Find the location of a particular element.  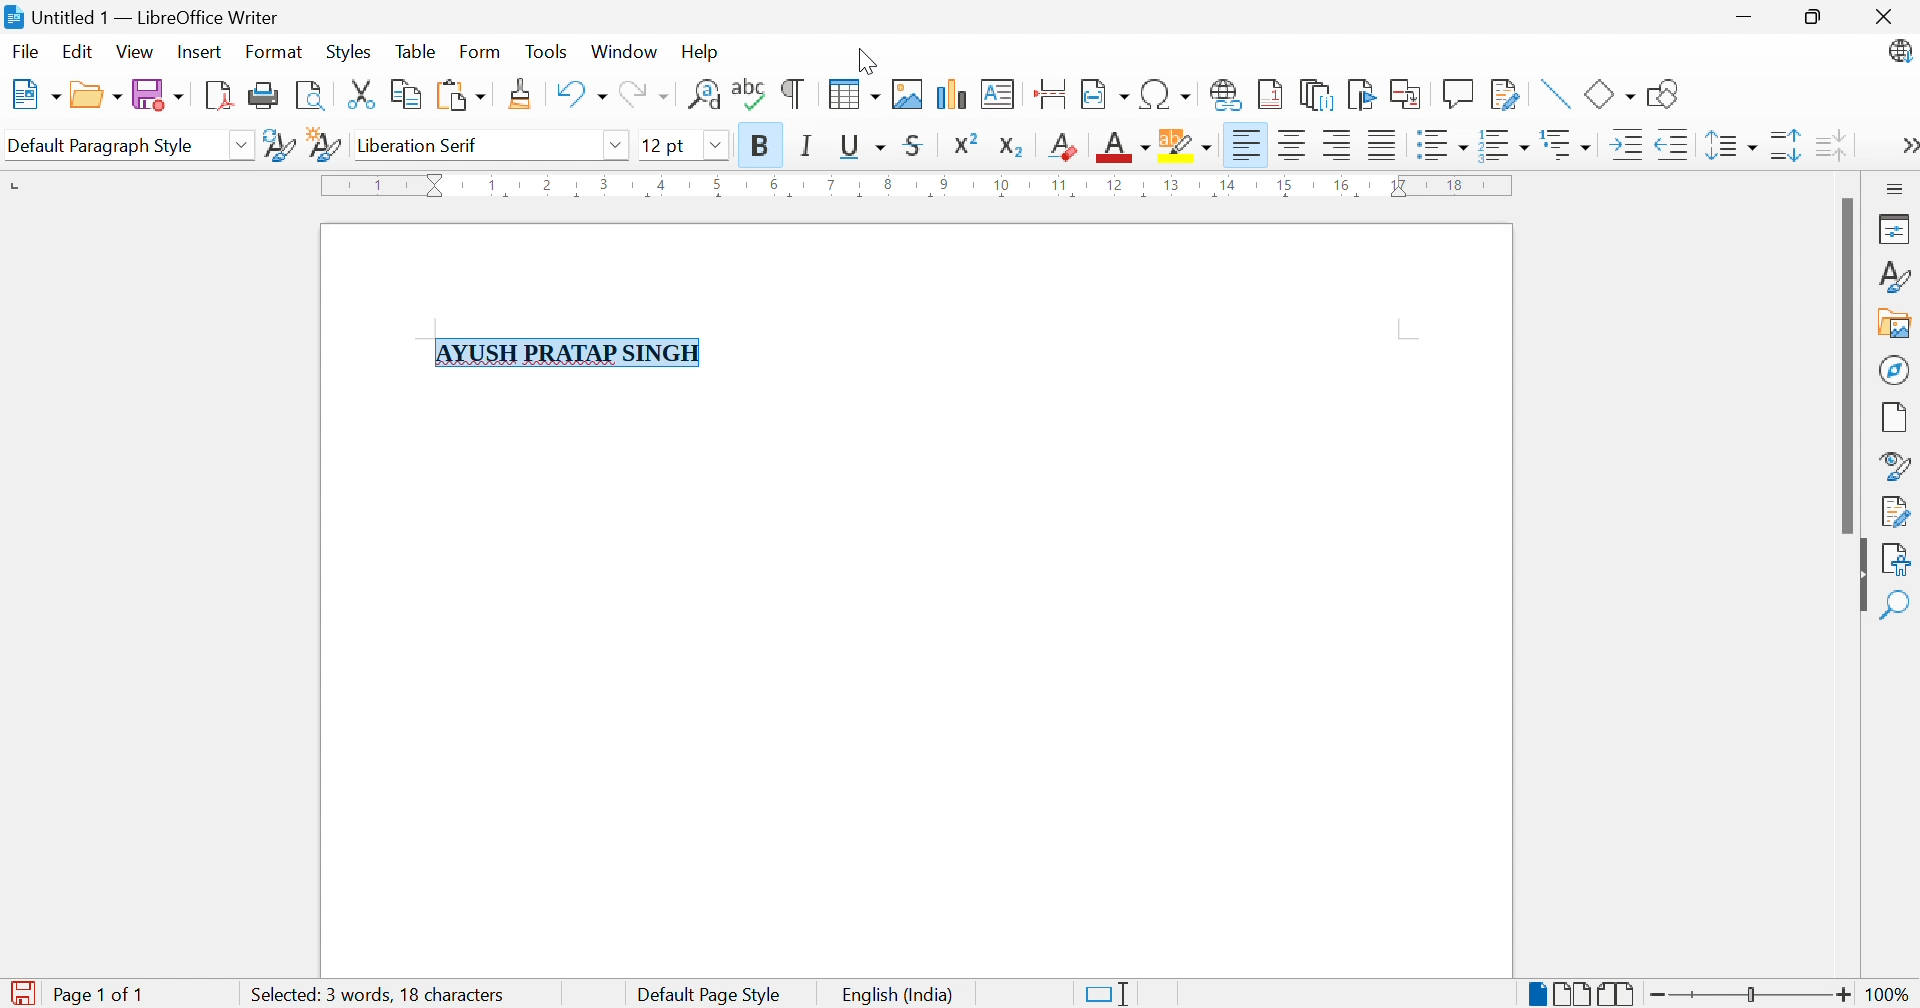

Toggle Print Preview is located at coordinates (311, 96).